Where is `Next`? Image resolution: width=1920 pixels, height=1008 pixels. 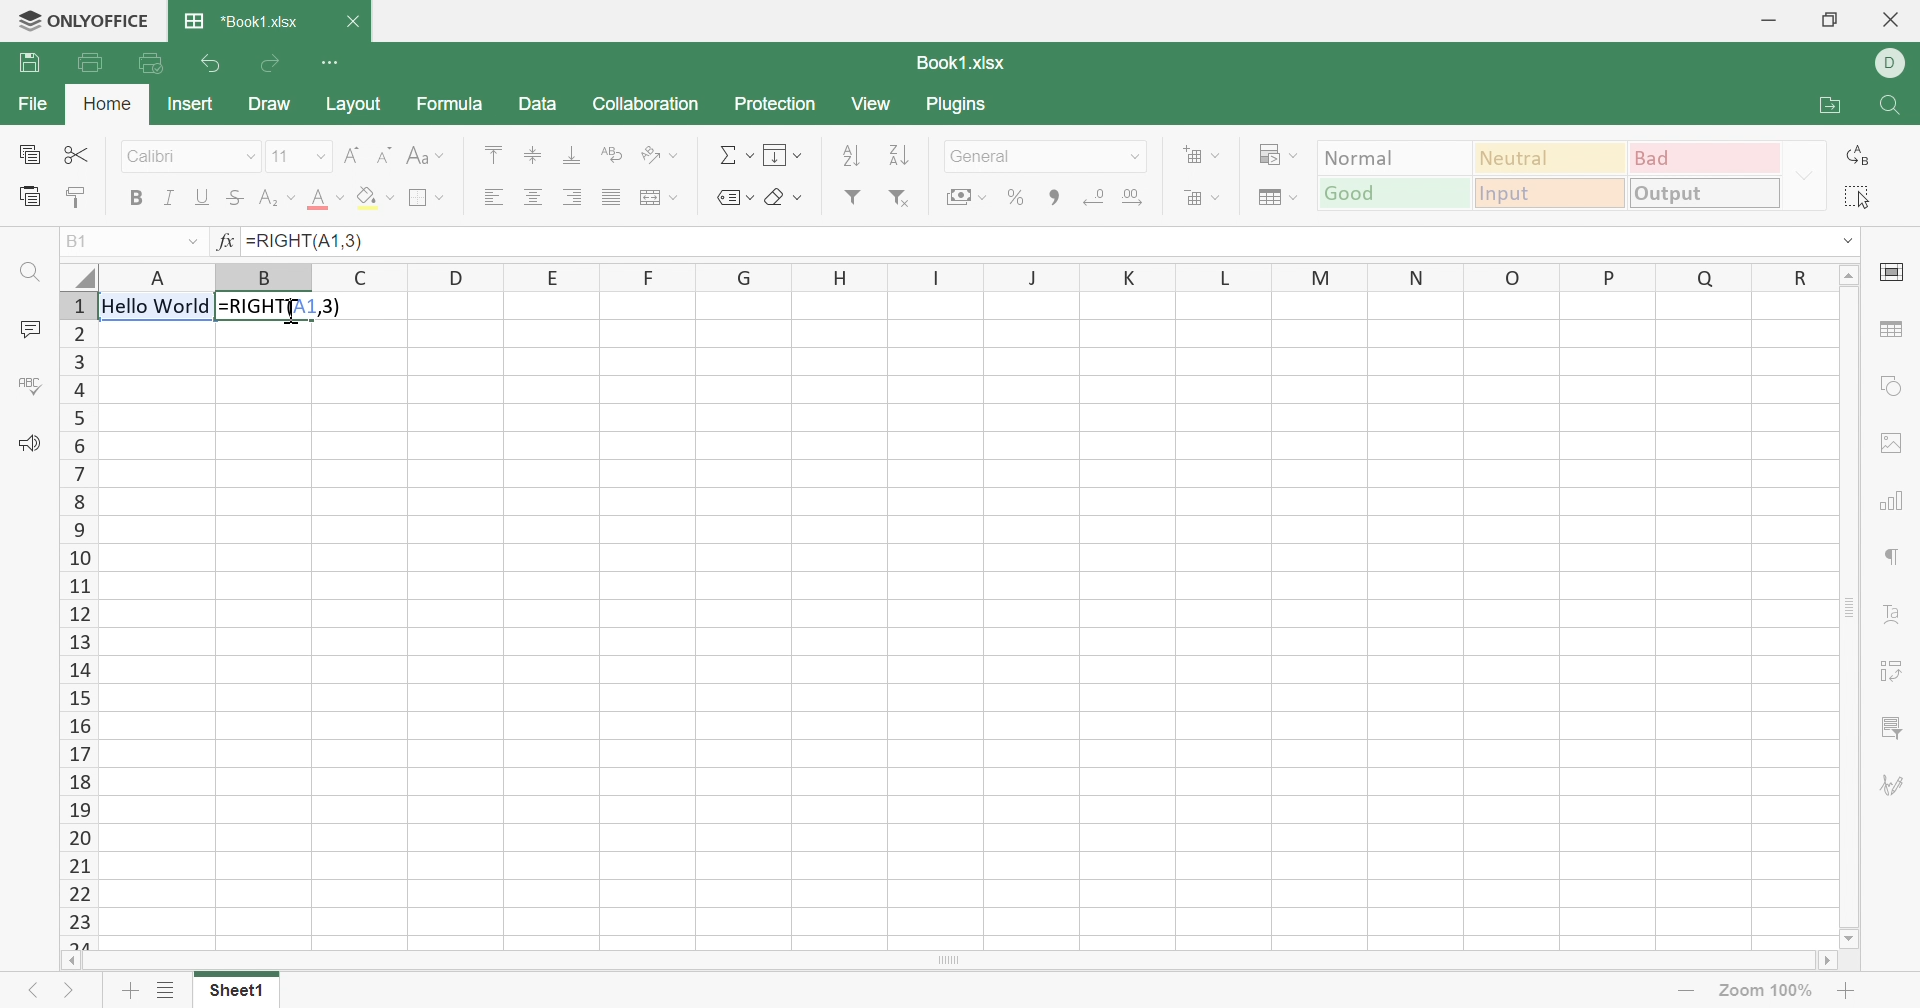 Next is located at coordinates (71, 991).